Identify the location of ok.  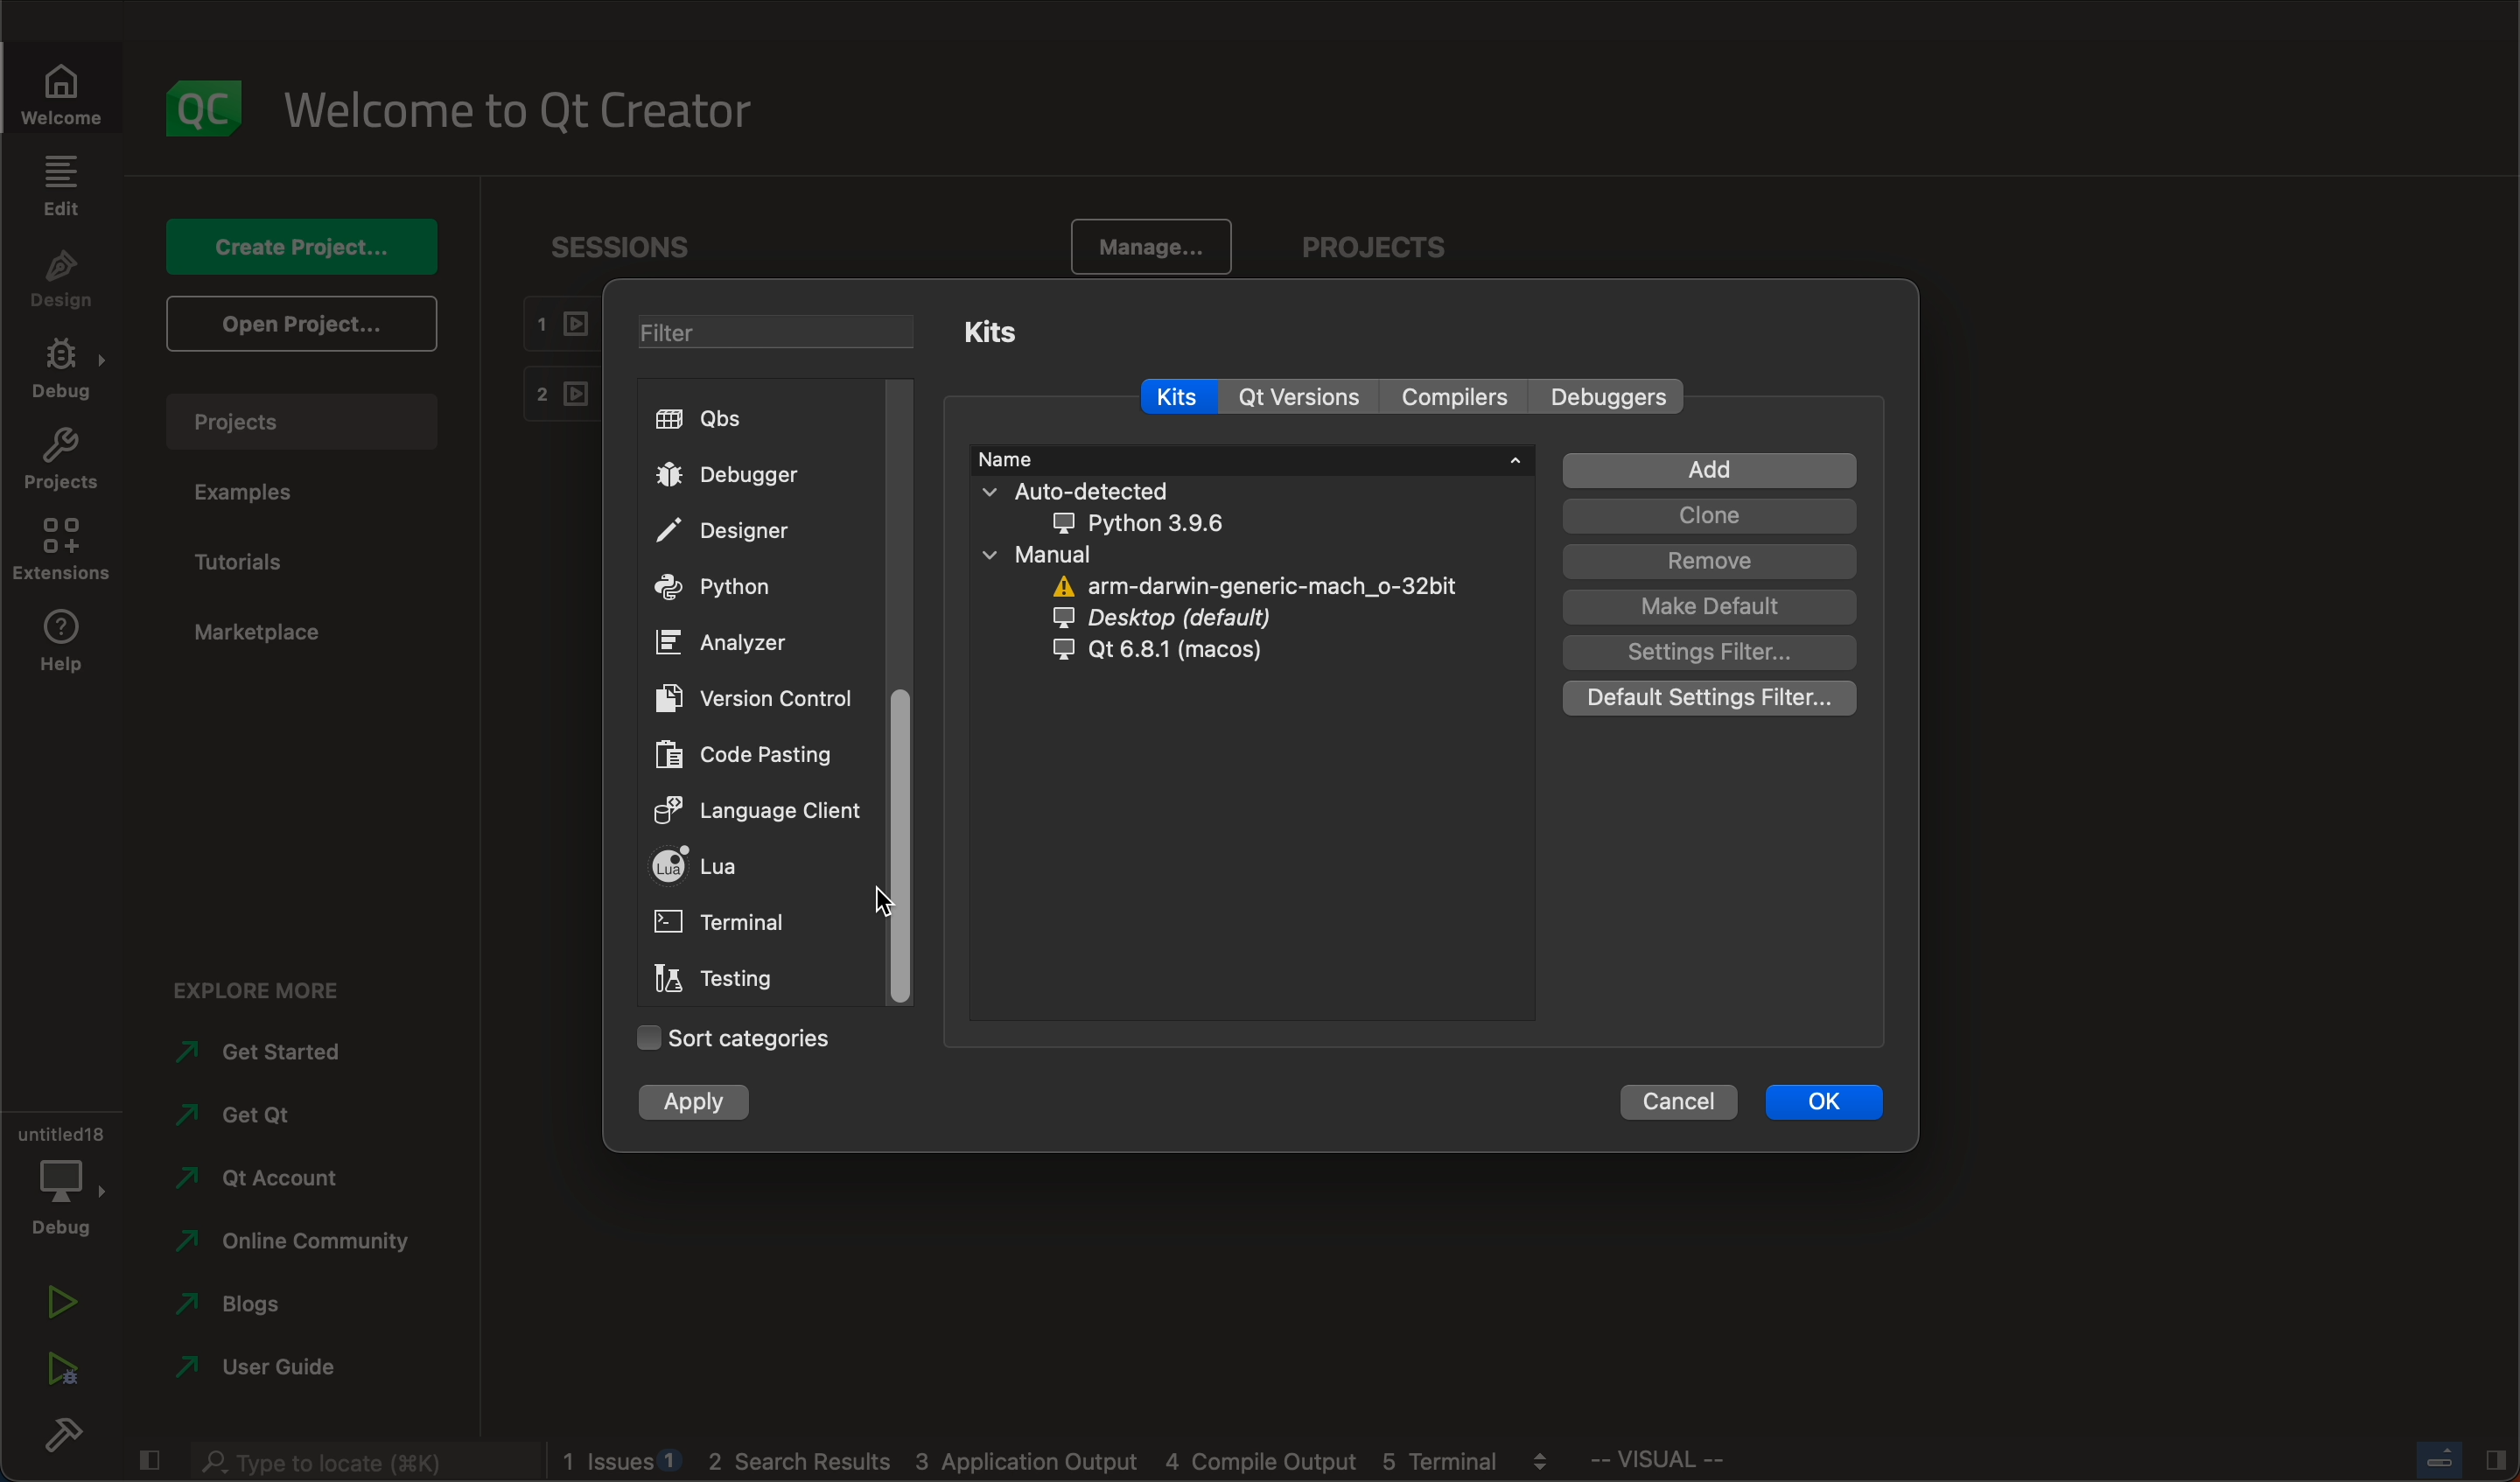
(1817, 1101).